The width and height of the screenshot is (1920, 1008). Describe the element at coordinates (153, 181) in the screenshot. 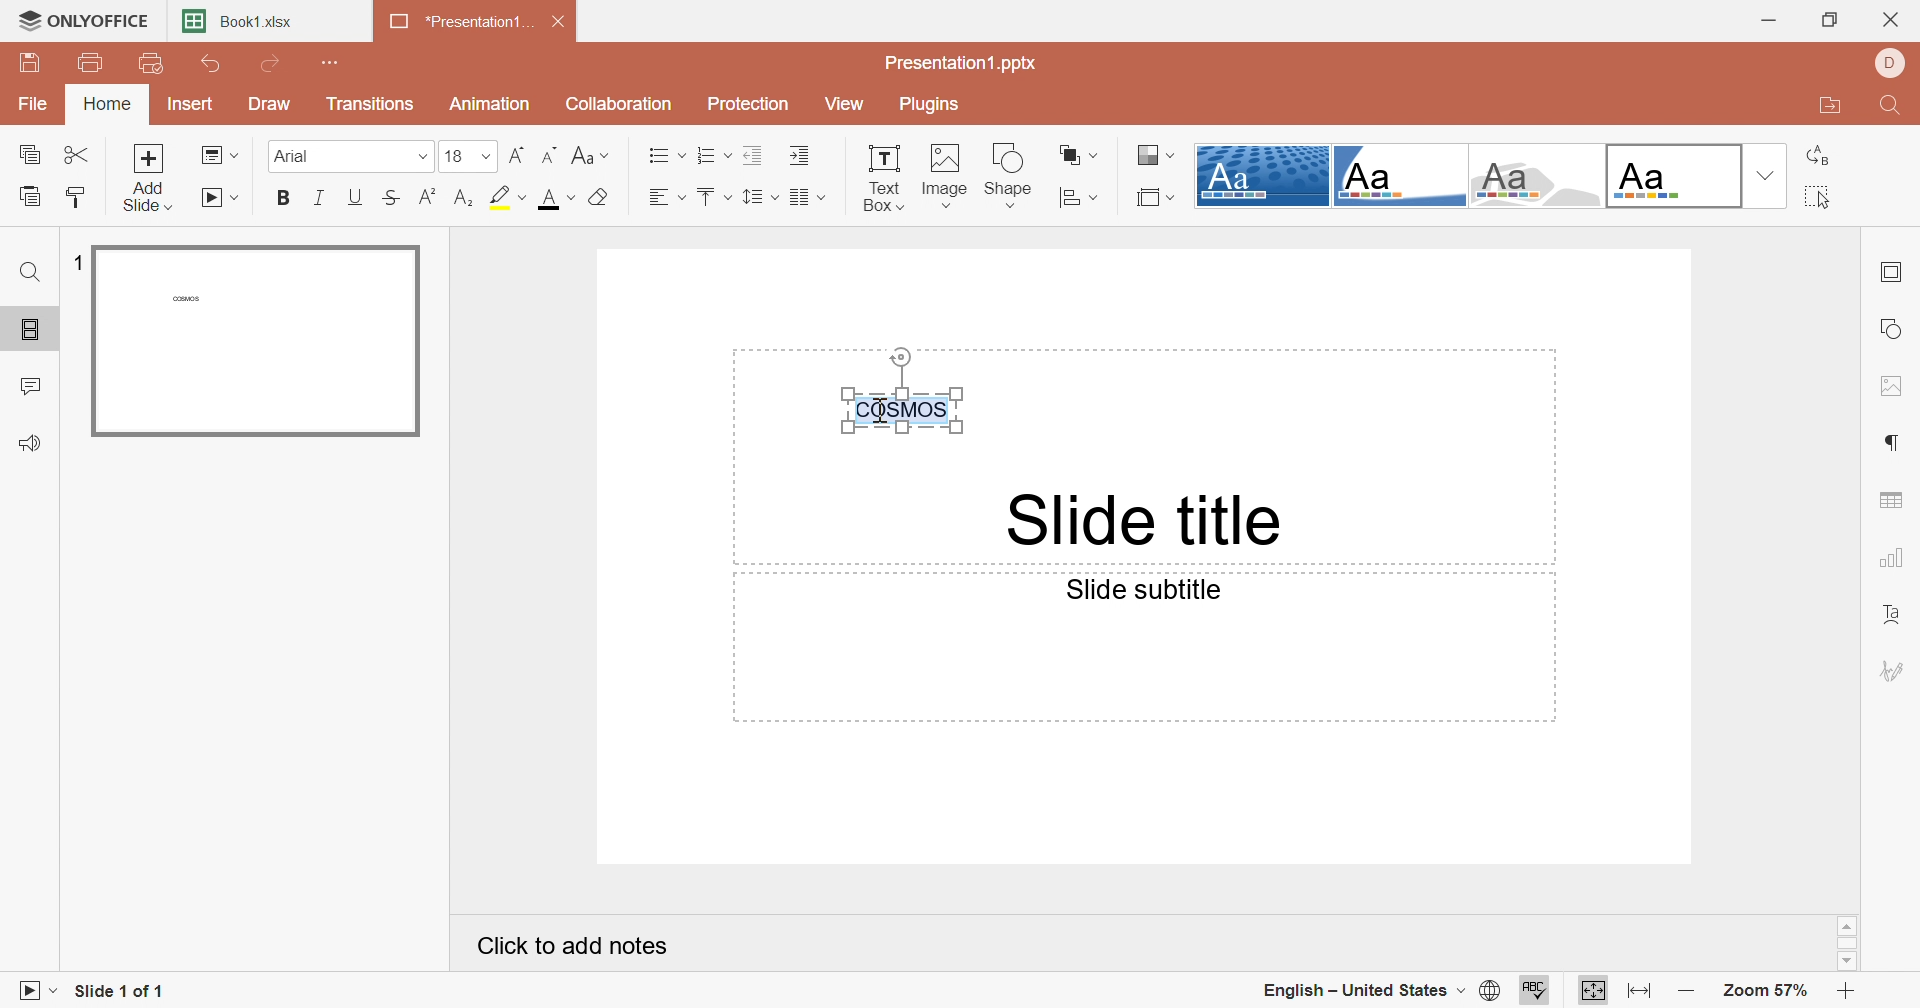

I see `Add side` at that location.